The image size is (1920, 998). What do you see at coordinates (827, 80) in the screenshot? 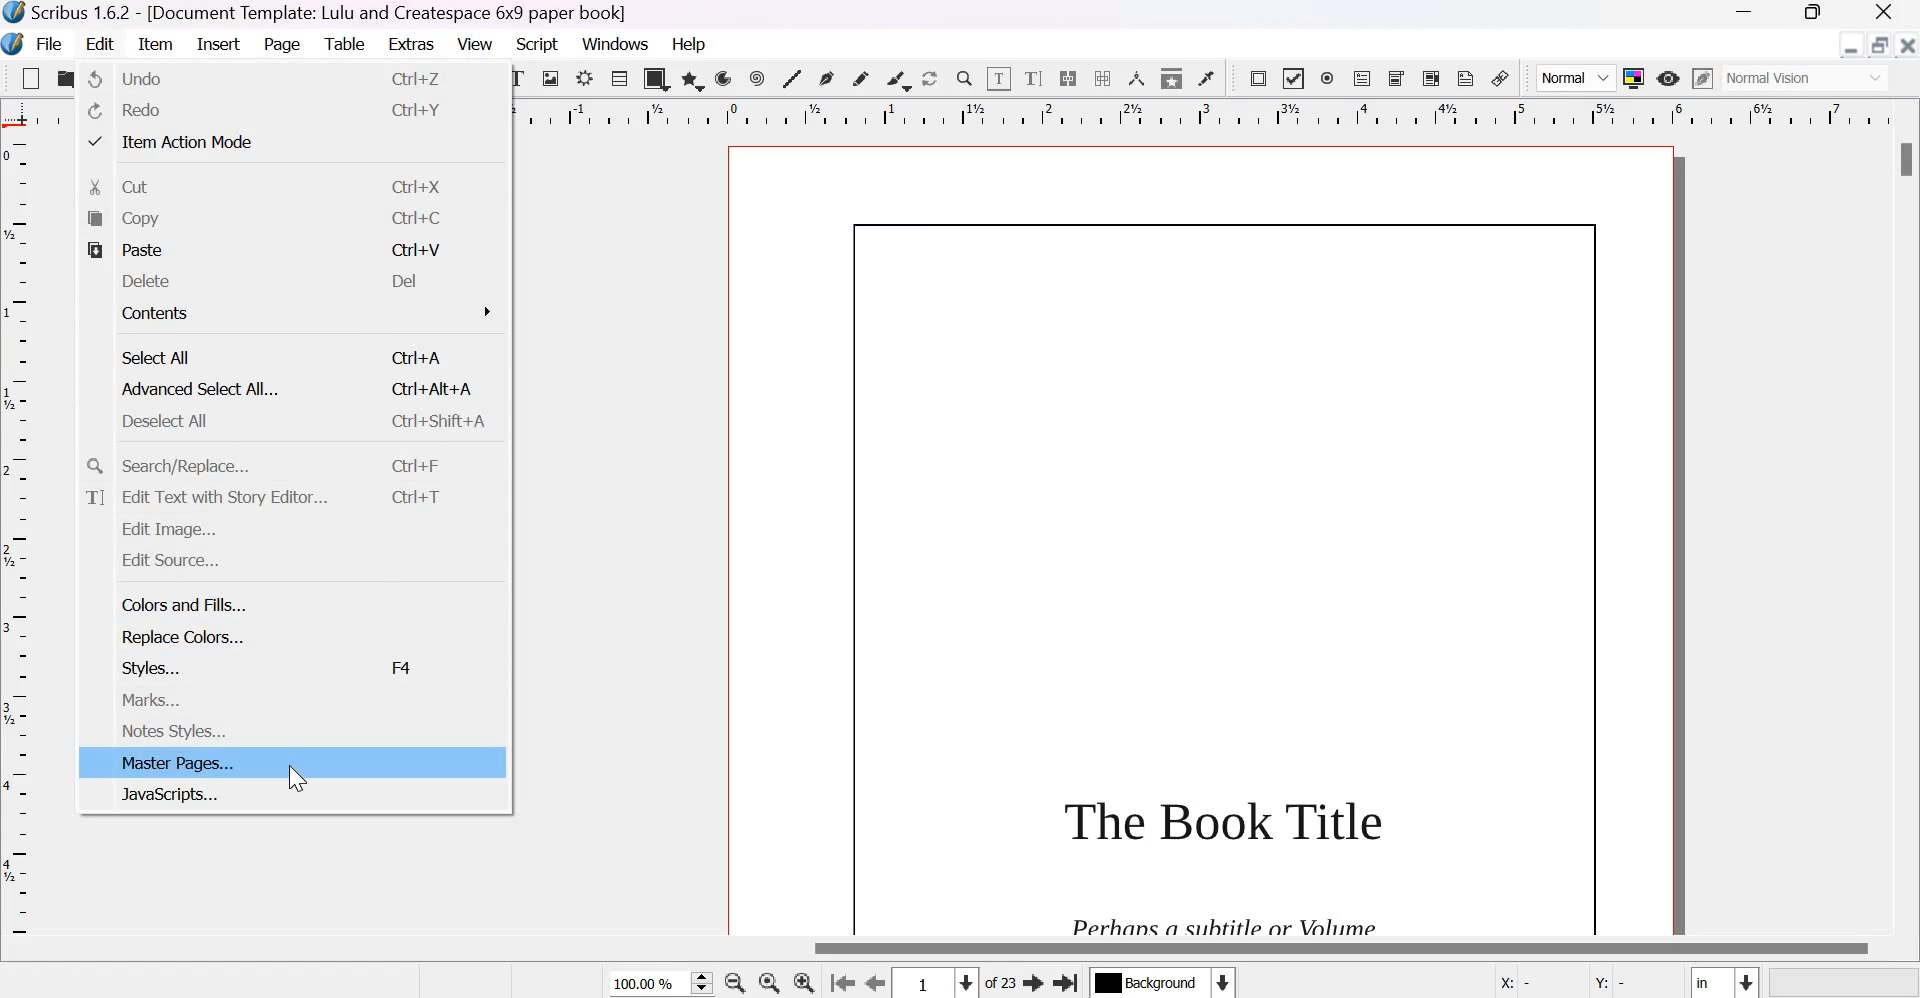
I see `Bezier curve` at bounding box center [827, 80].